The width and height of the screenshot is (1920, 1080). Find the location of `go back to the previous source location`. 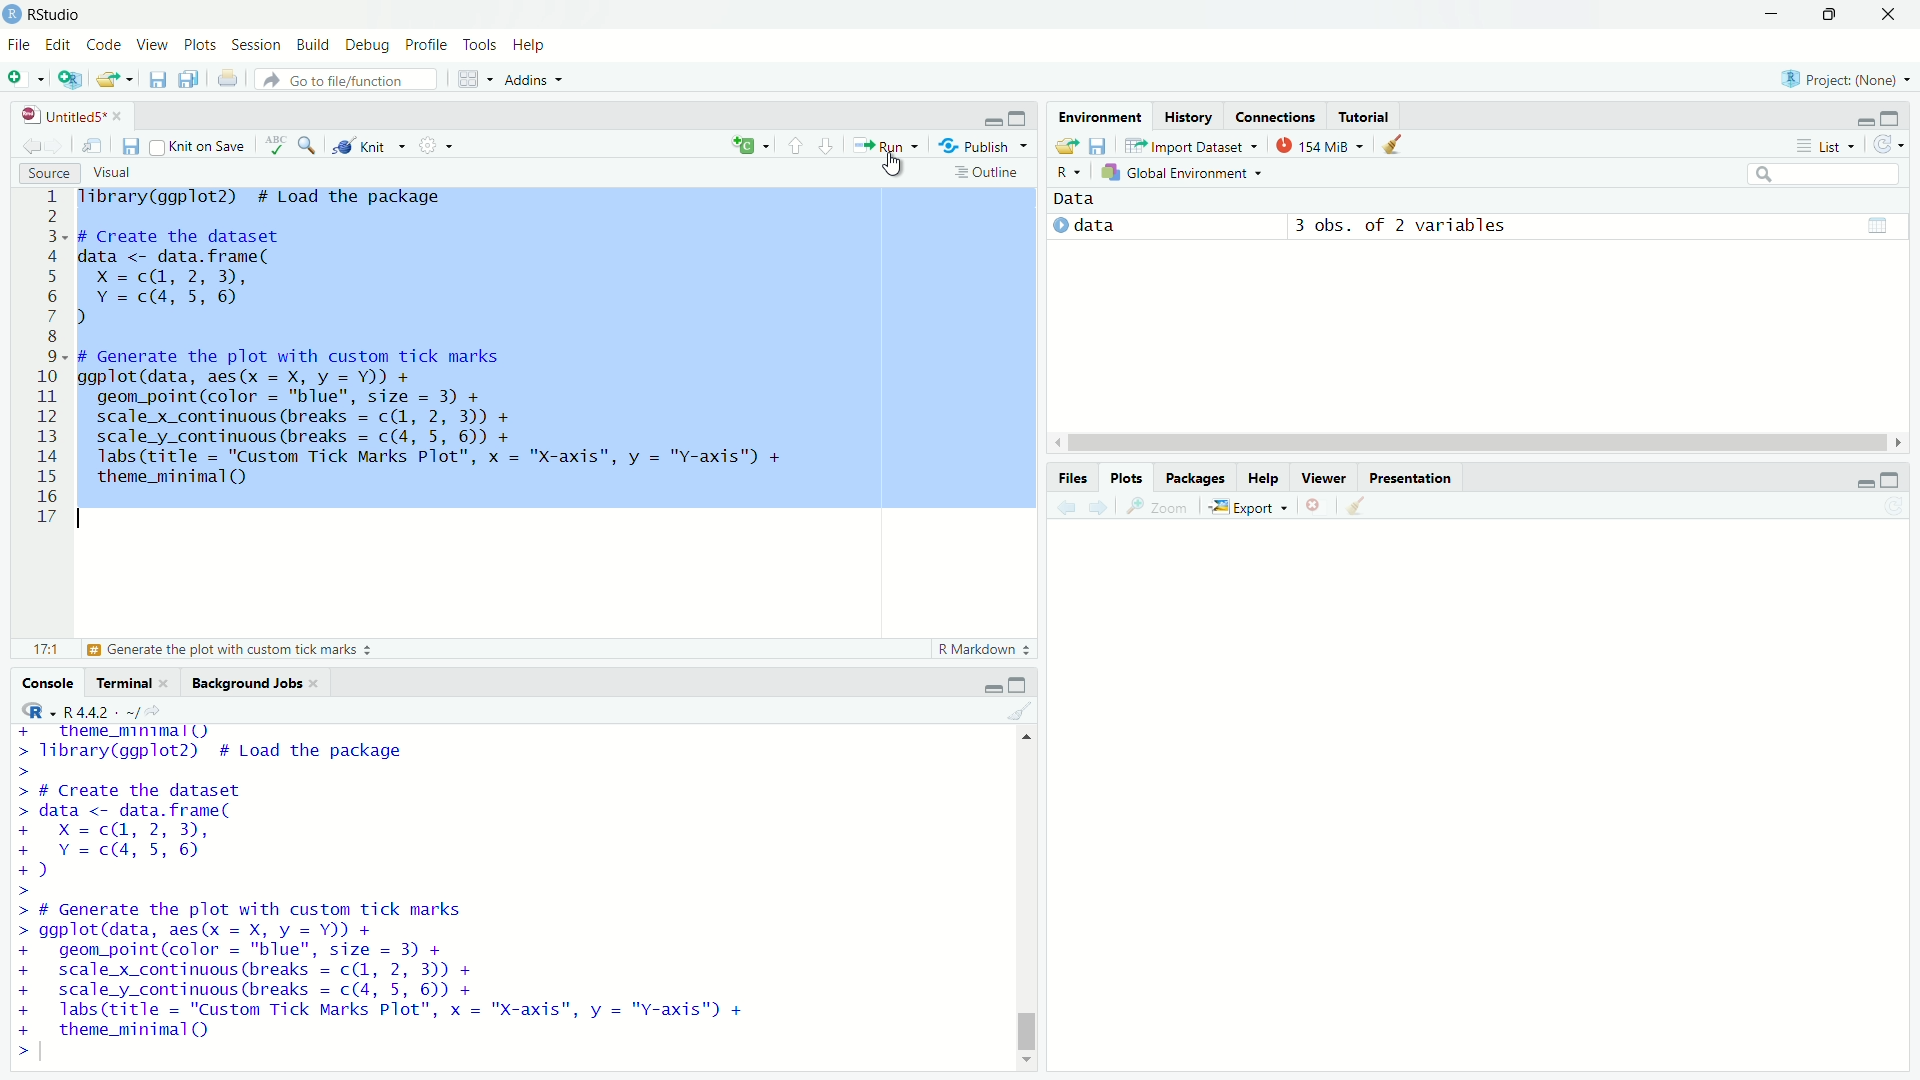

go back to the previous source location is located at coordinates (22, 144).